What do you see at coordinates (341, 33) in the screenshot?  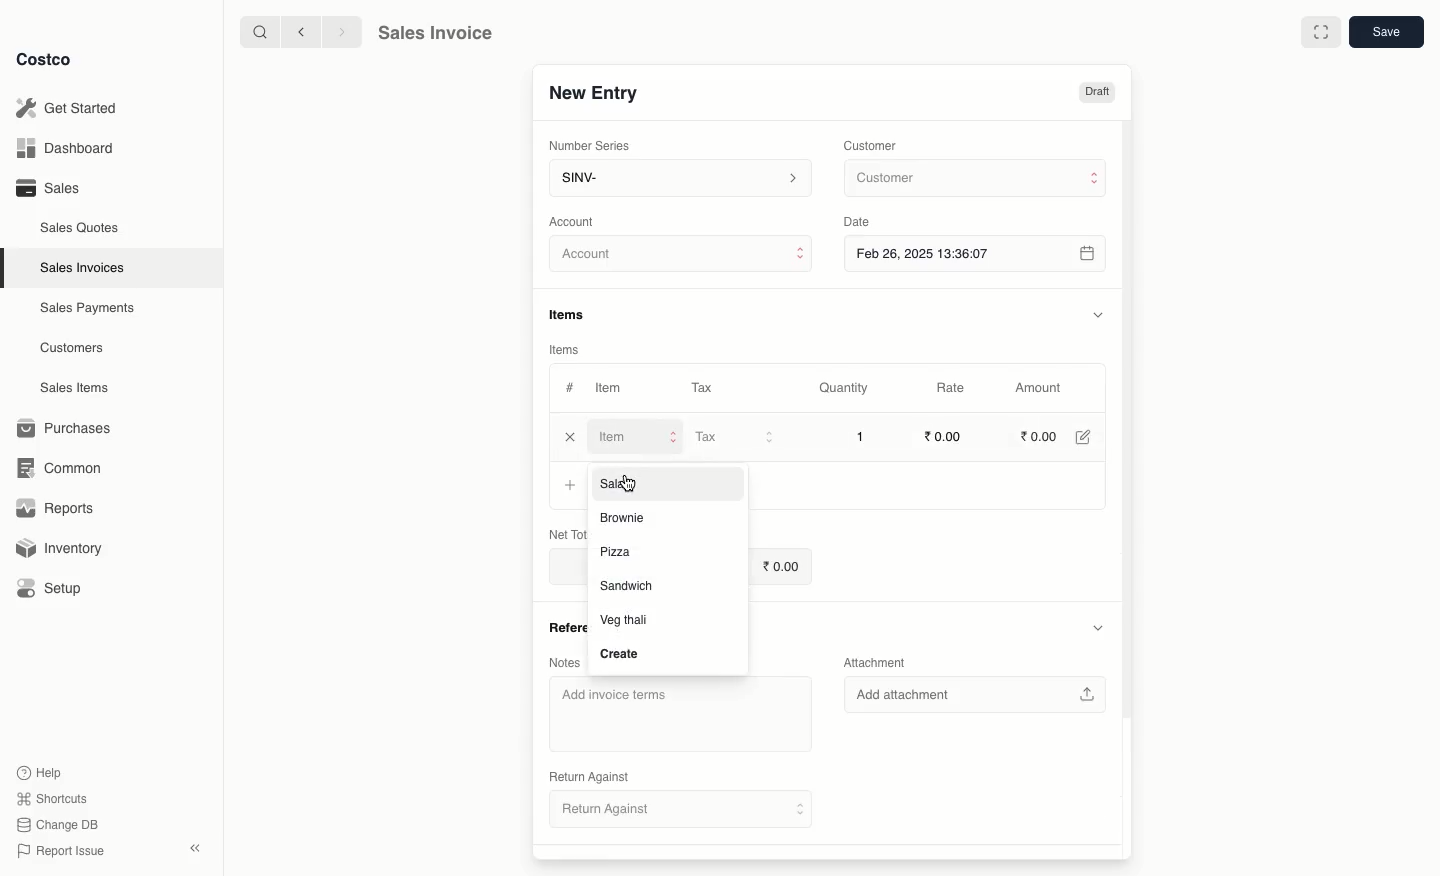 I see `Forward` at bounding box center [341, 33].